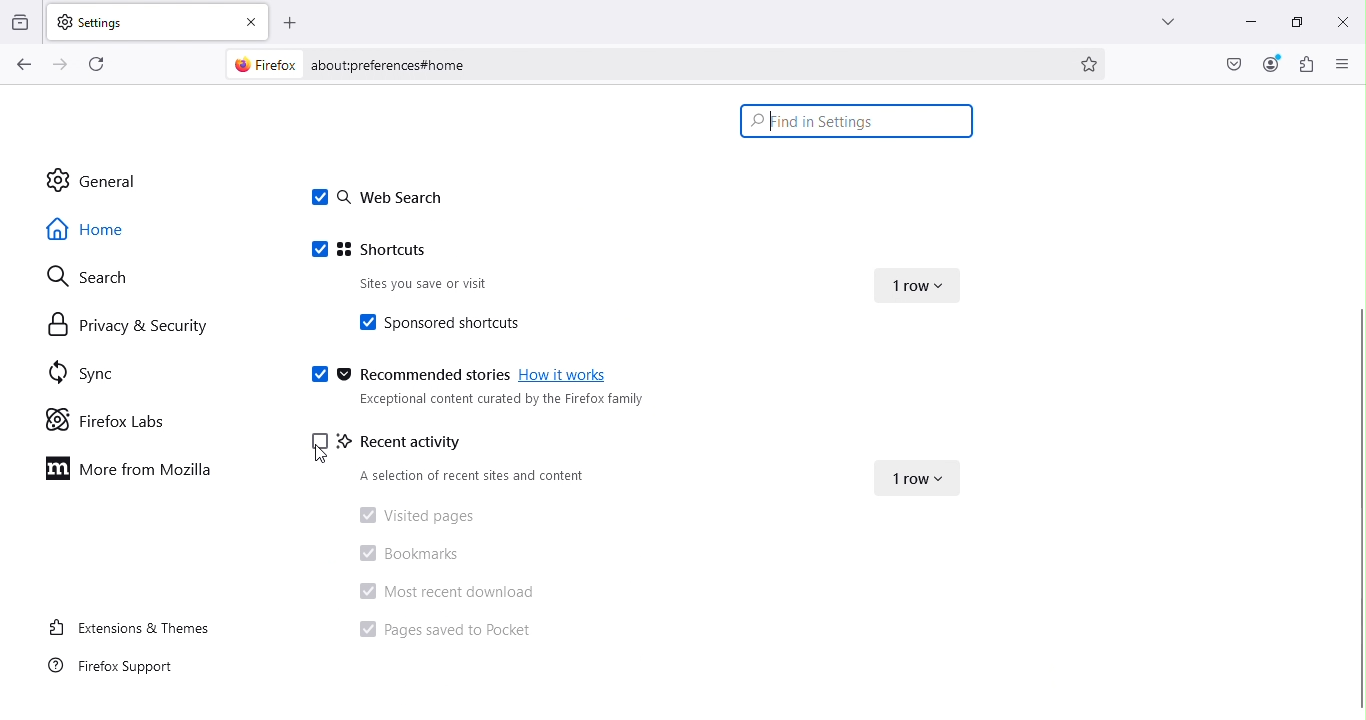  Describe the element at coordinates (474, 477) in the screenshot. I see `A selection of recent sites and content` at that location.